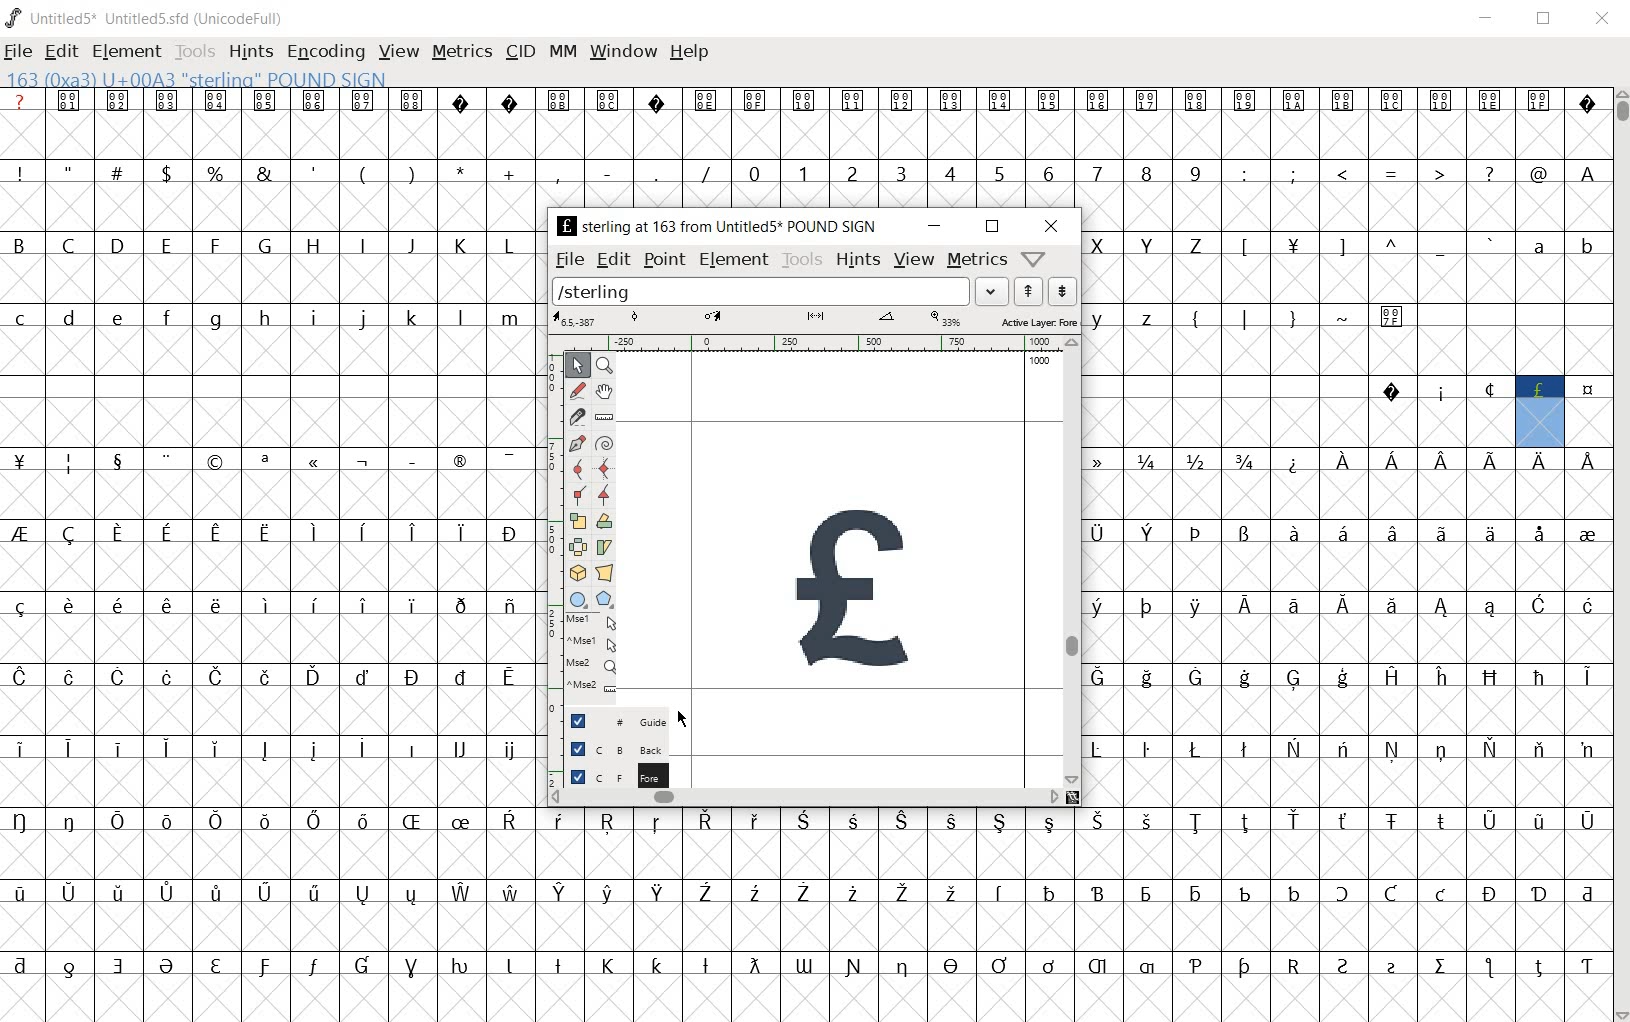 This screenshot has height=1022, width=1630. I want to click on Symbol, so click(118, 677).